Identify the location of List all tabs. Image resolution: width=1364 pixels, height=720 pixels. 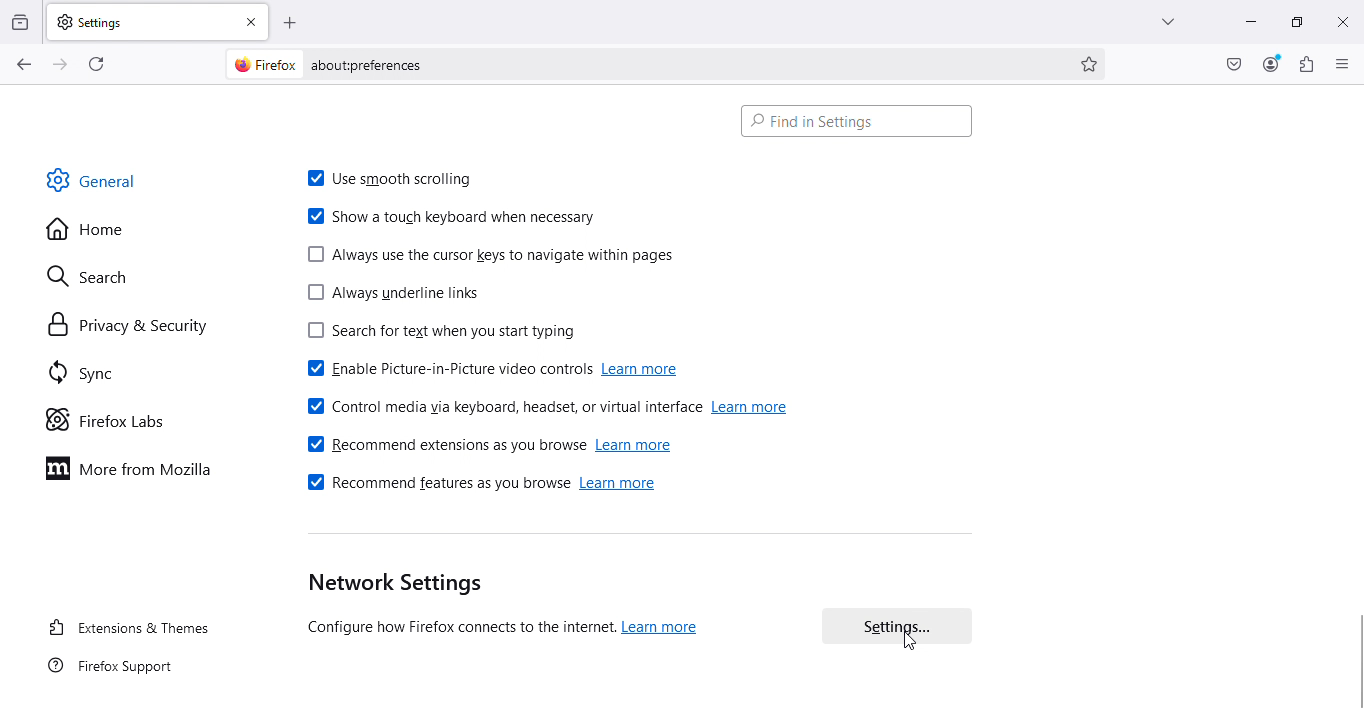
(1162, 21).